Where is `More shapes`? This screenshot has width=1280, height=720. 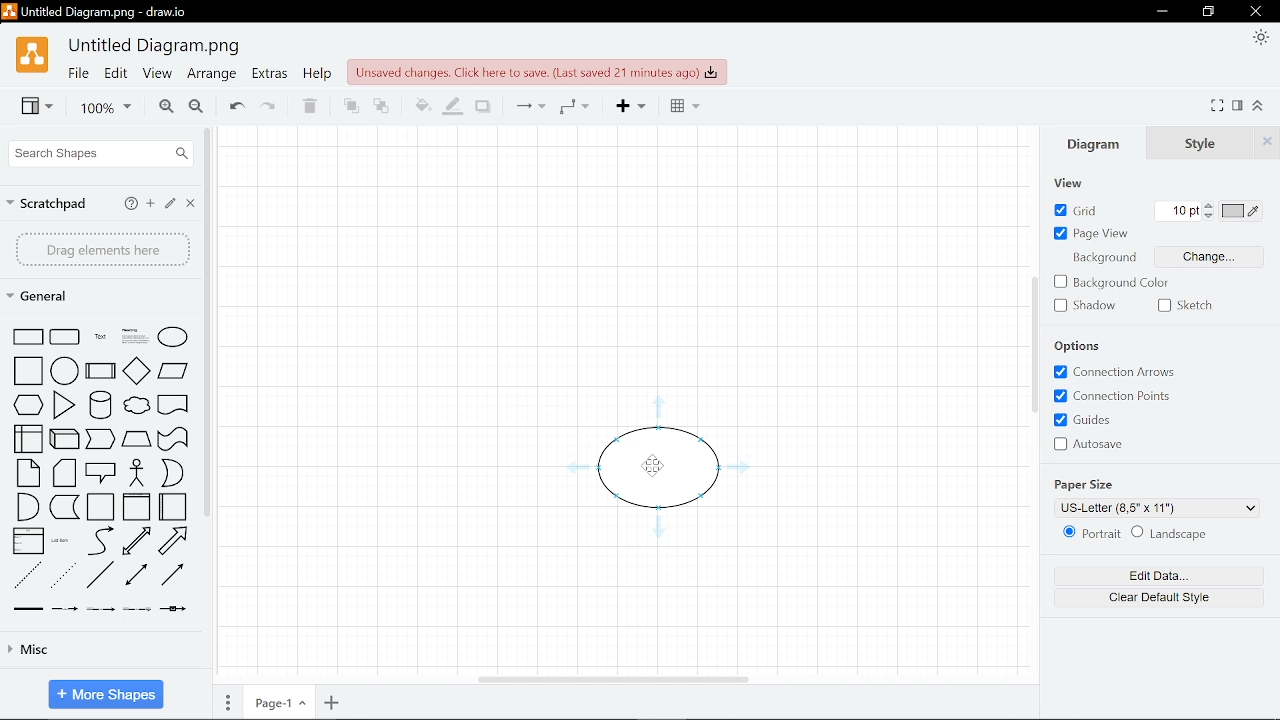
More shapes is located at coordinates (106, 693).